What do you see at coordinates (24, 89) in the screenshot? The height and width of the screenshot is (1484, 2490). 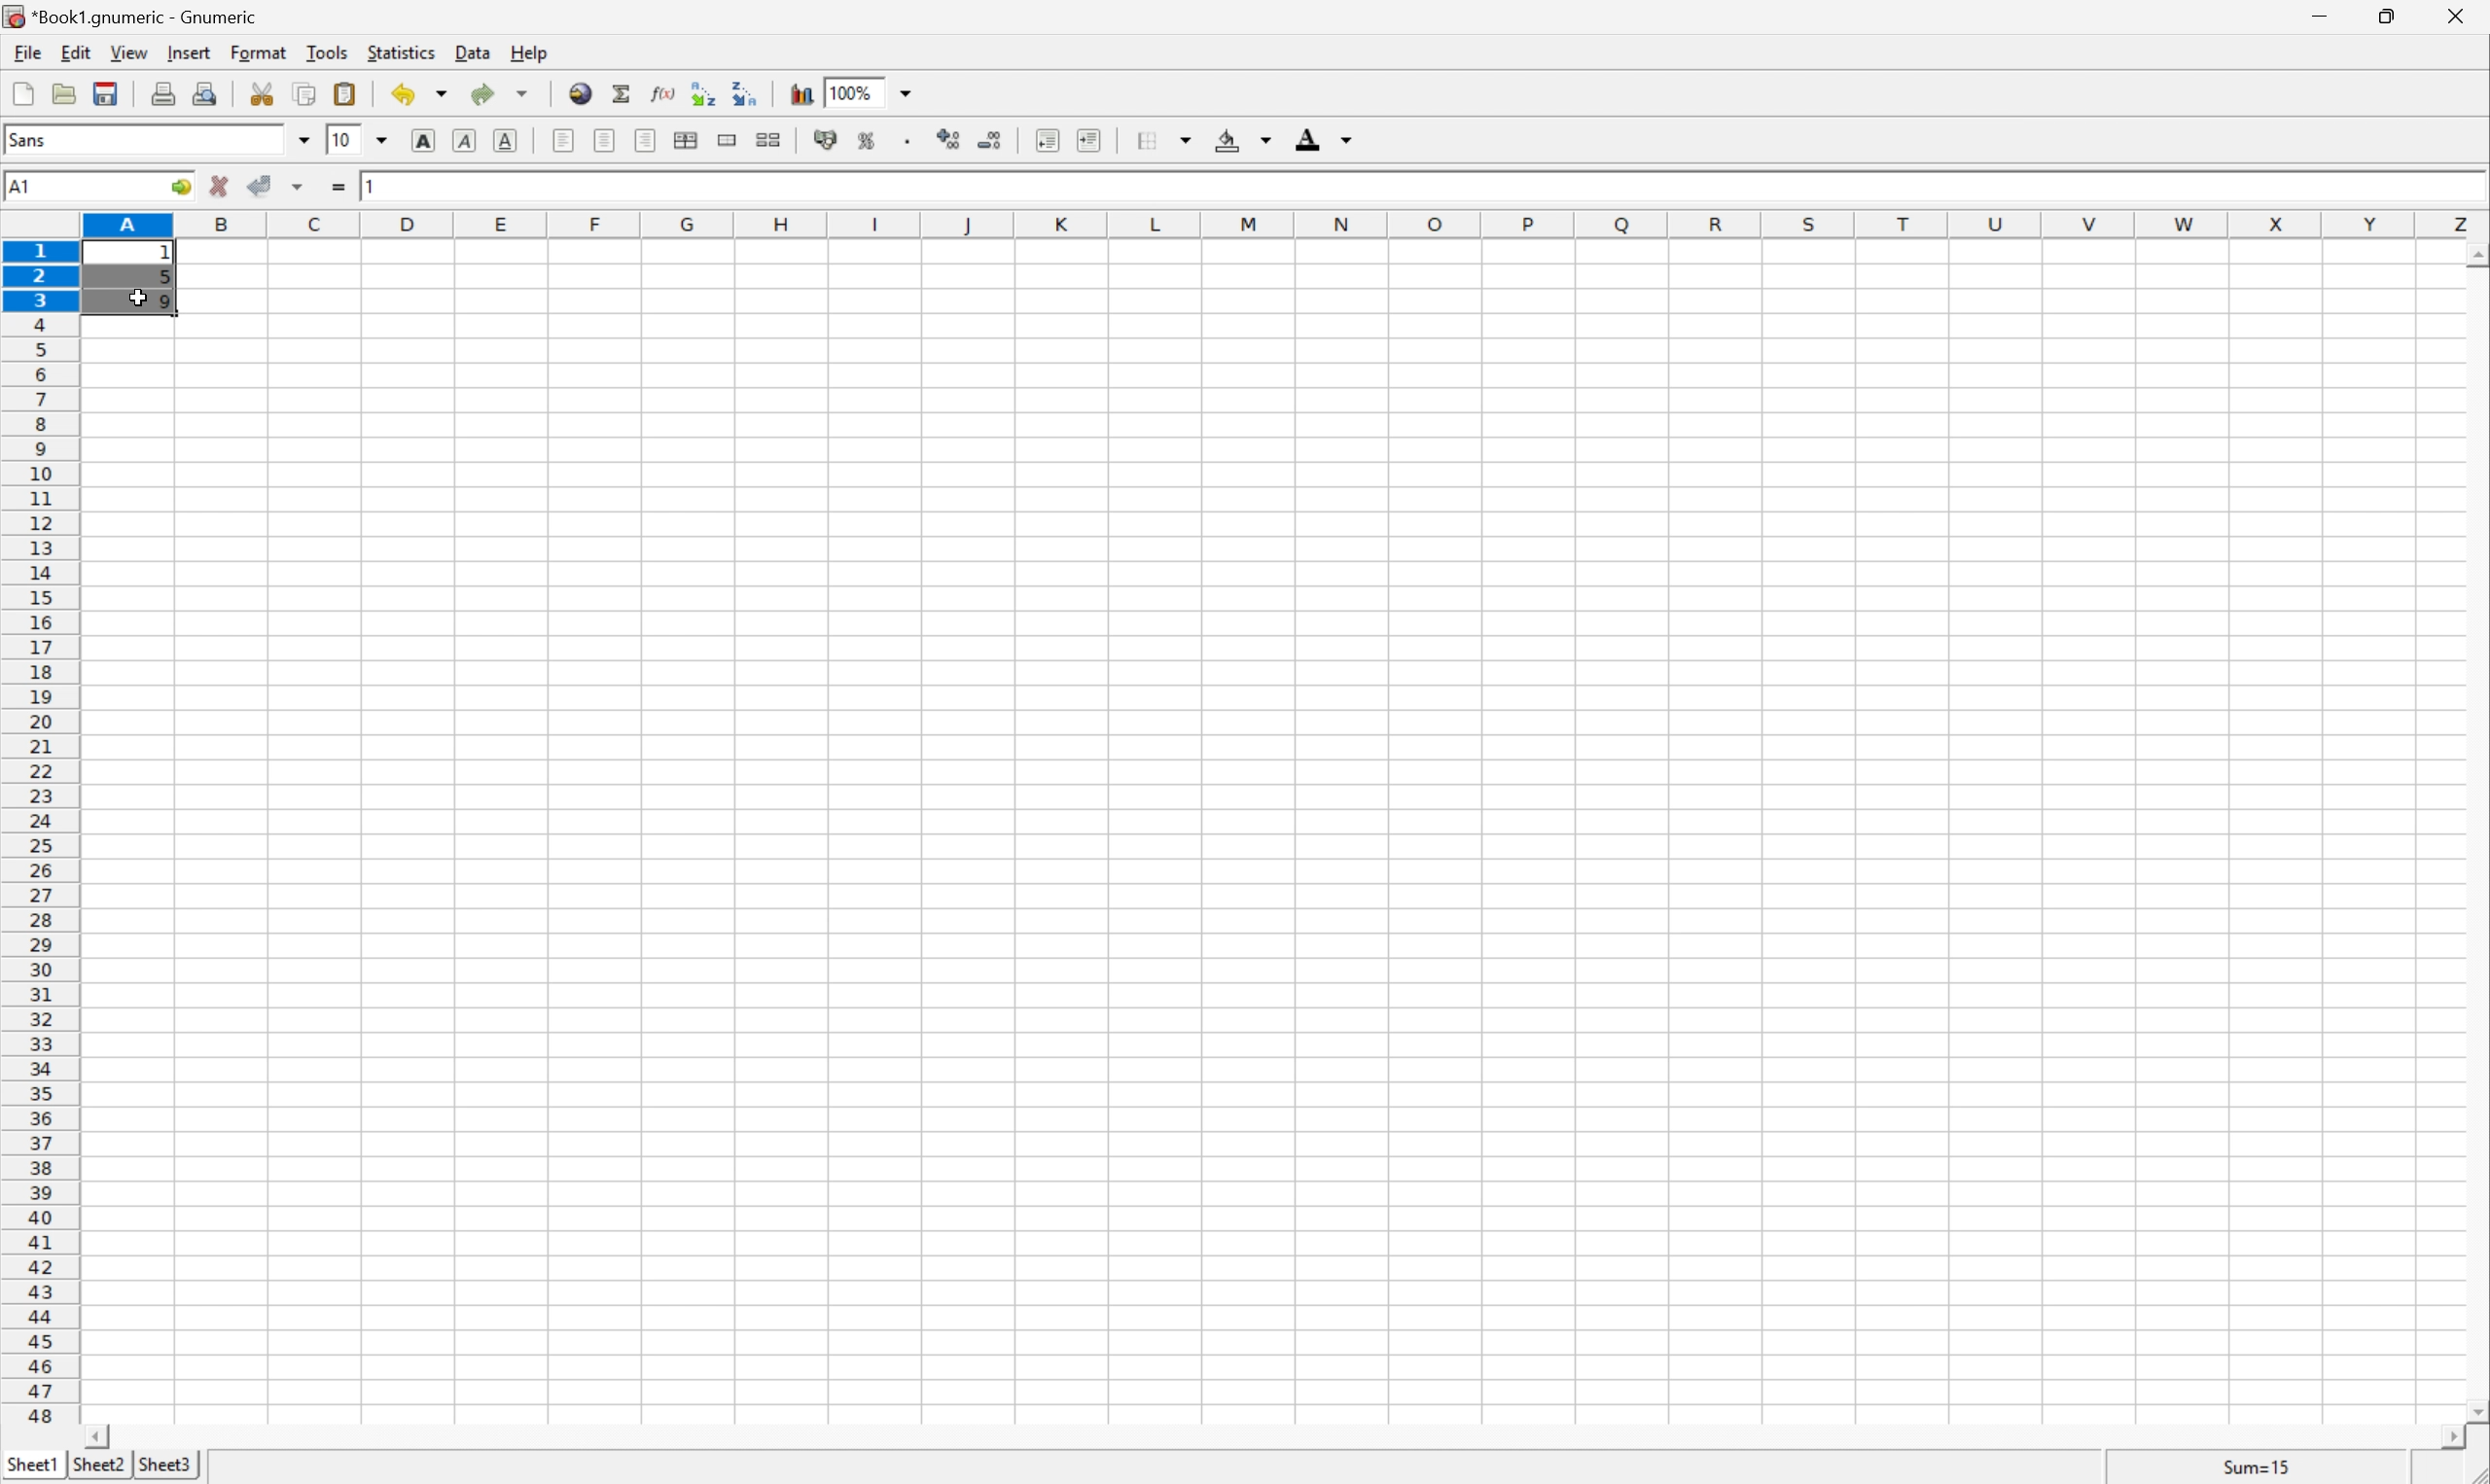 I see `new` at bounding box center [24, 89].